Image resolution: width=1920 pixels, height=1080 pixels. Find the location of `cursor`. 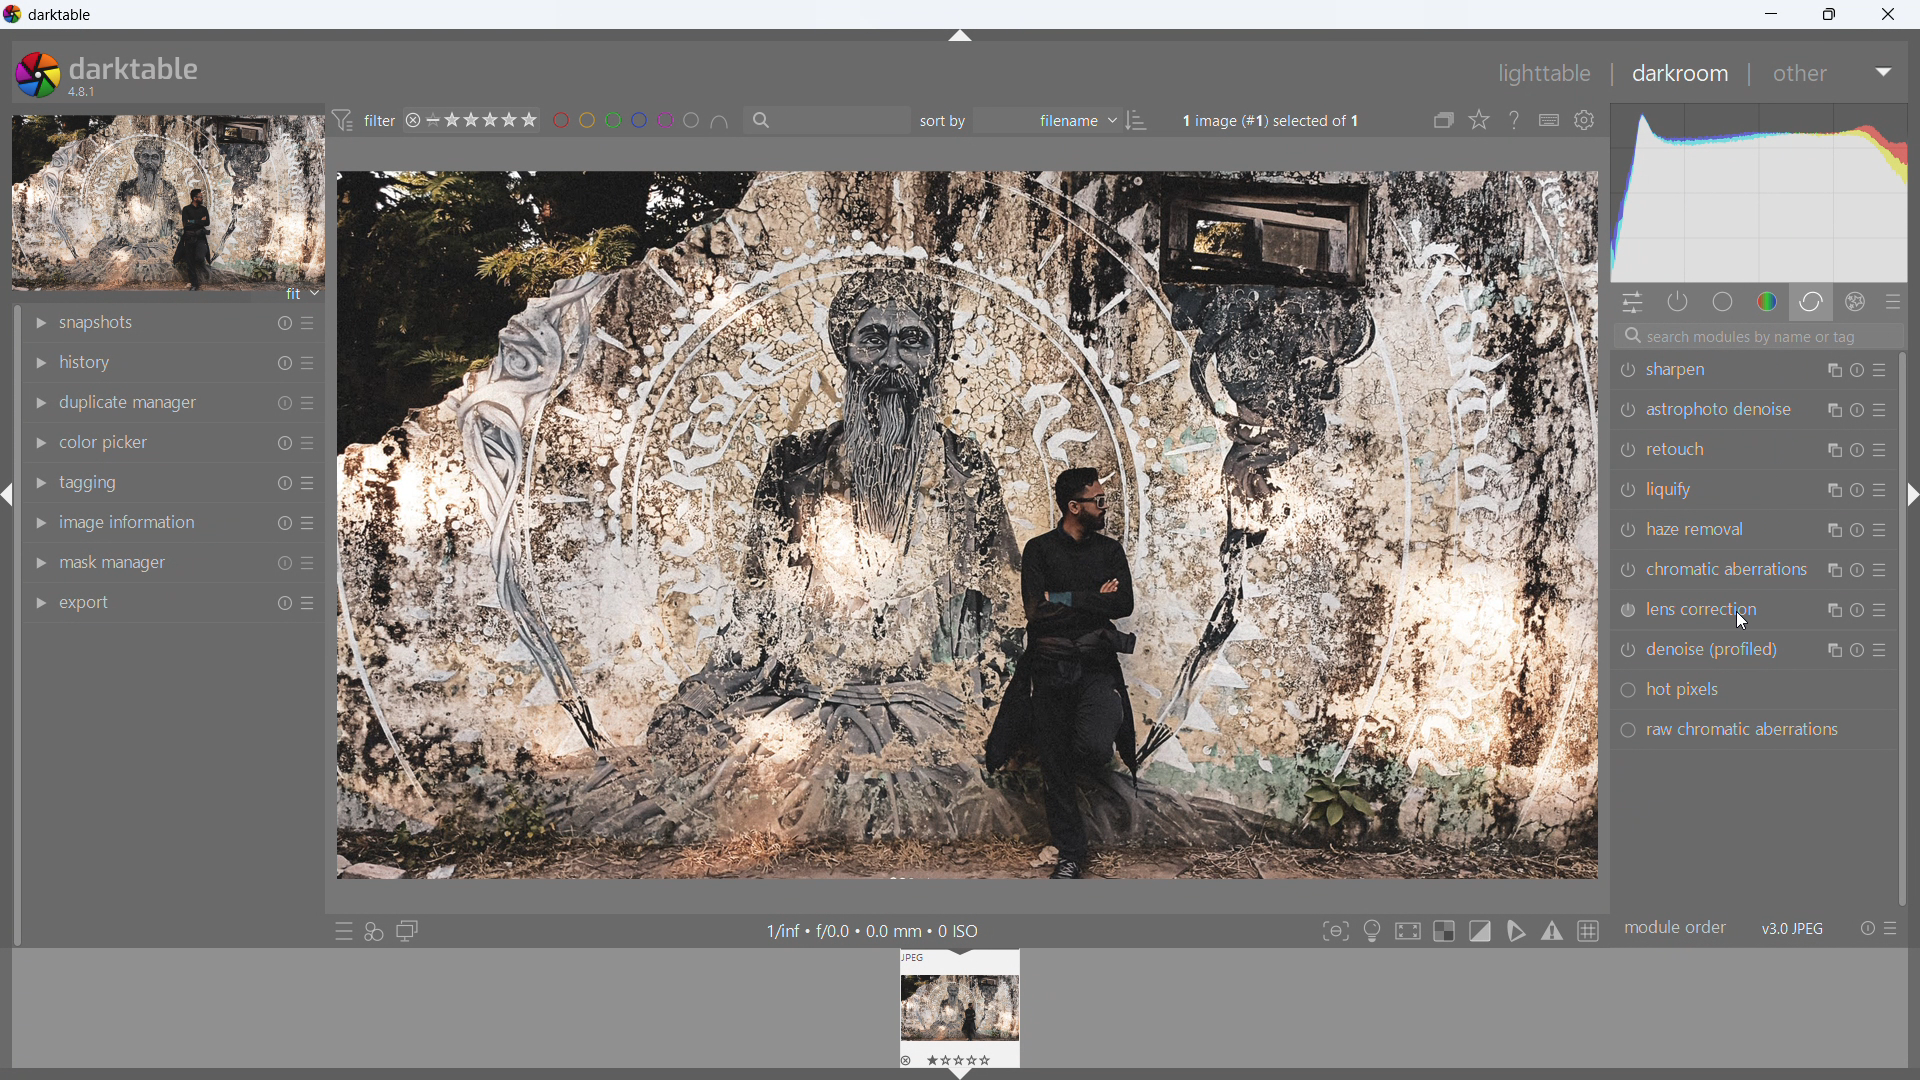

cursor is located at coordinates (1736, 621).